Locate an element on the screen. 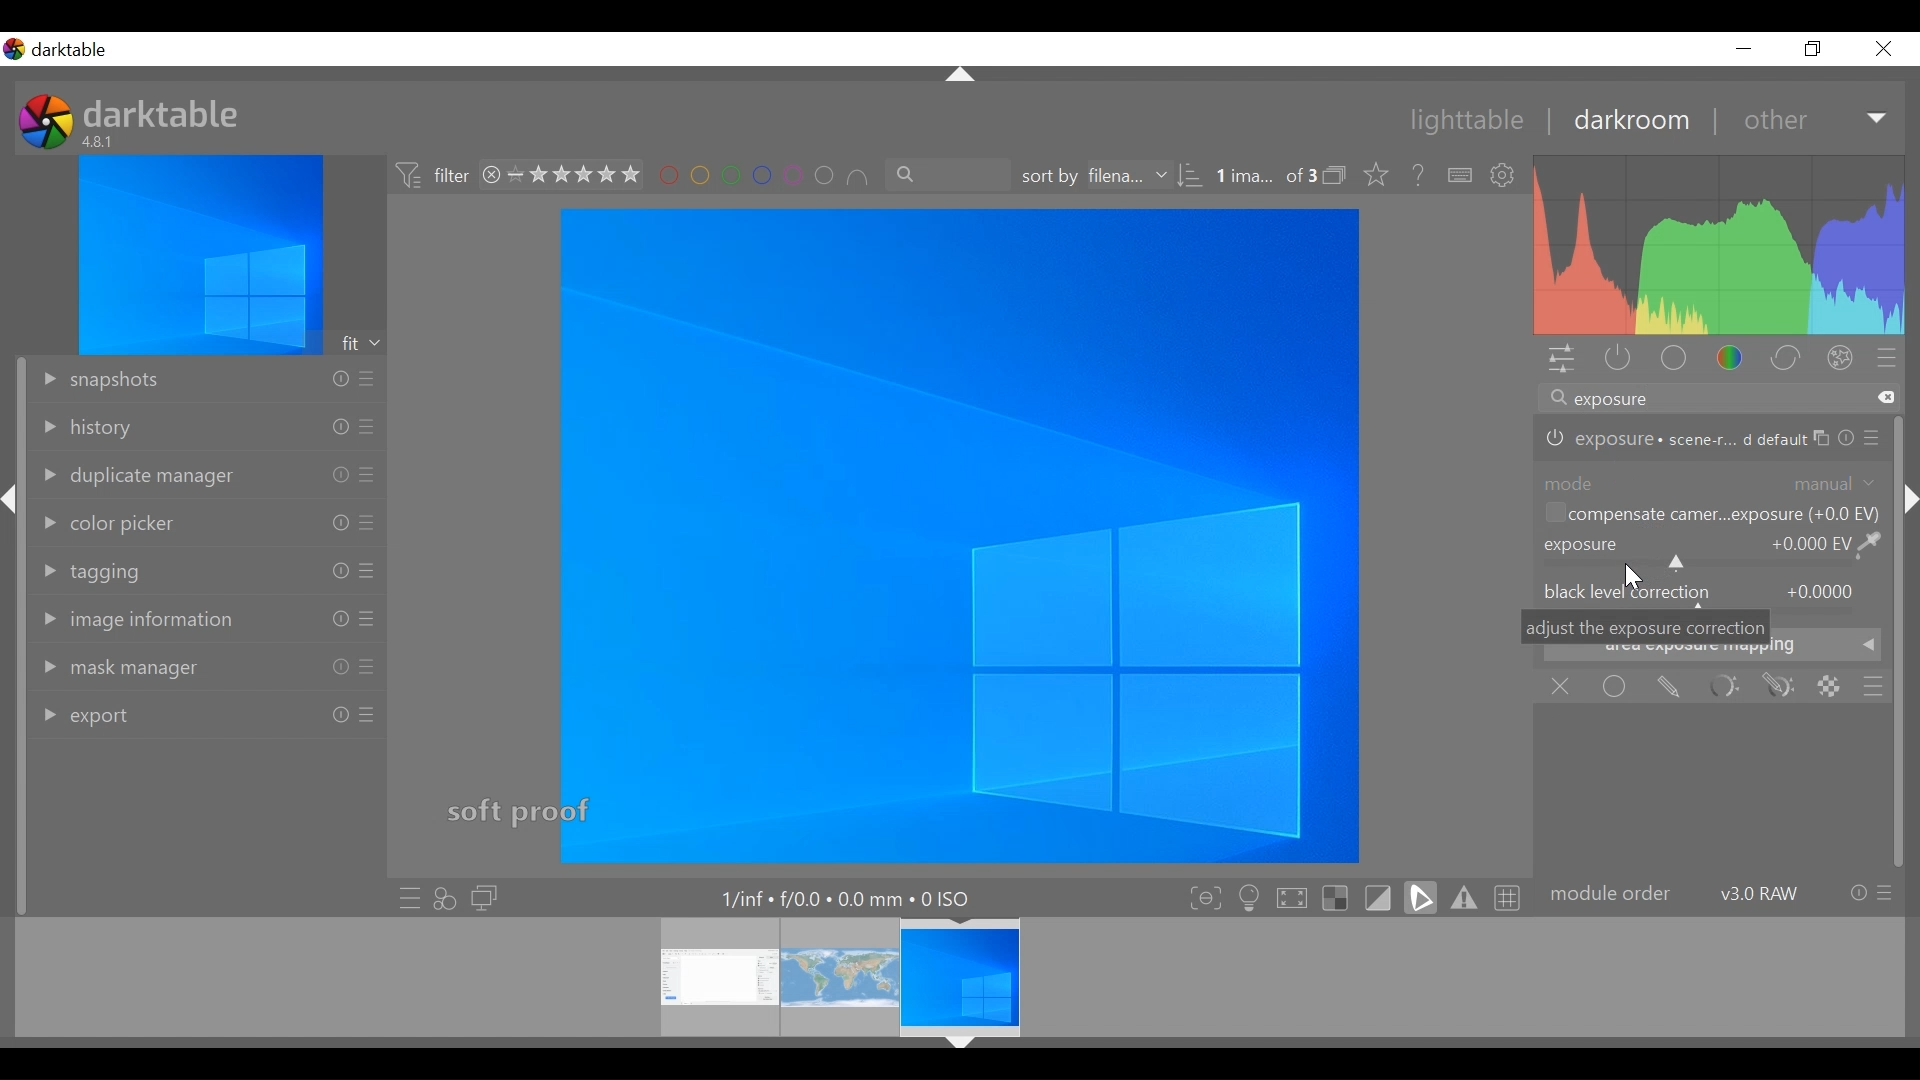 This screenshot has width=1920, height=1080. mask manager is located at coordinates (111, 670).